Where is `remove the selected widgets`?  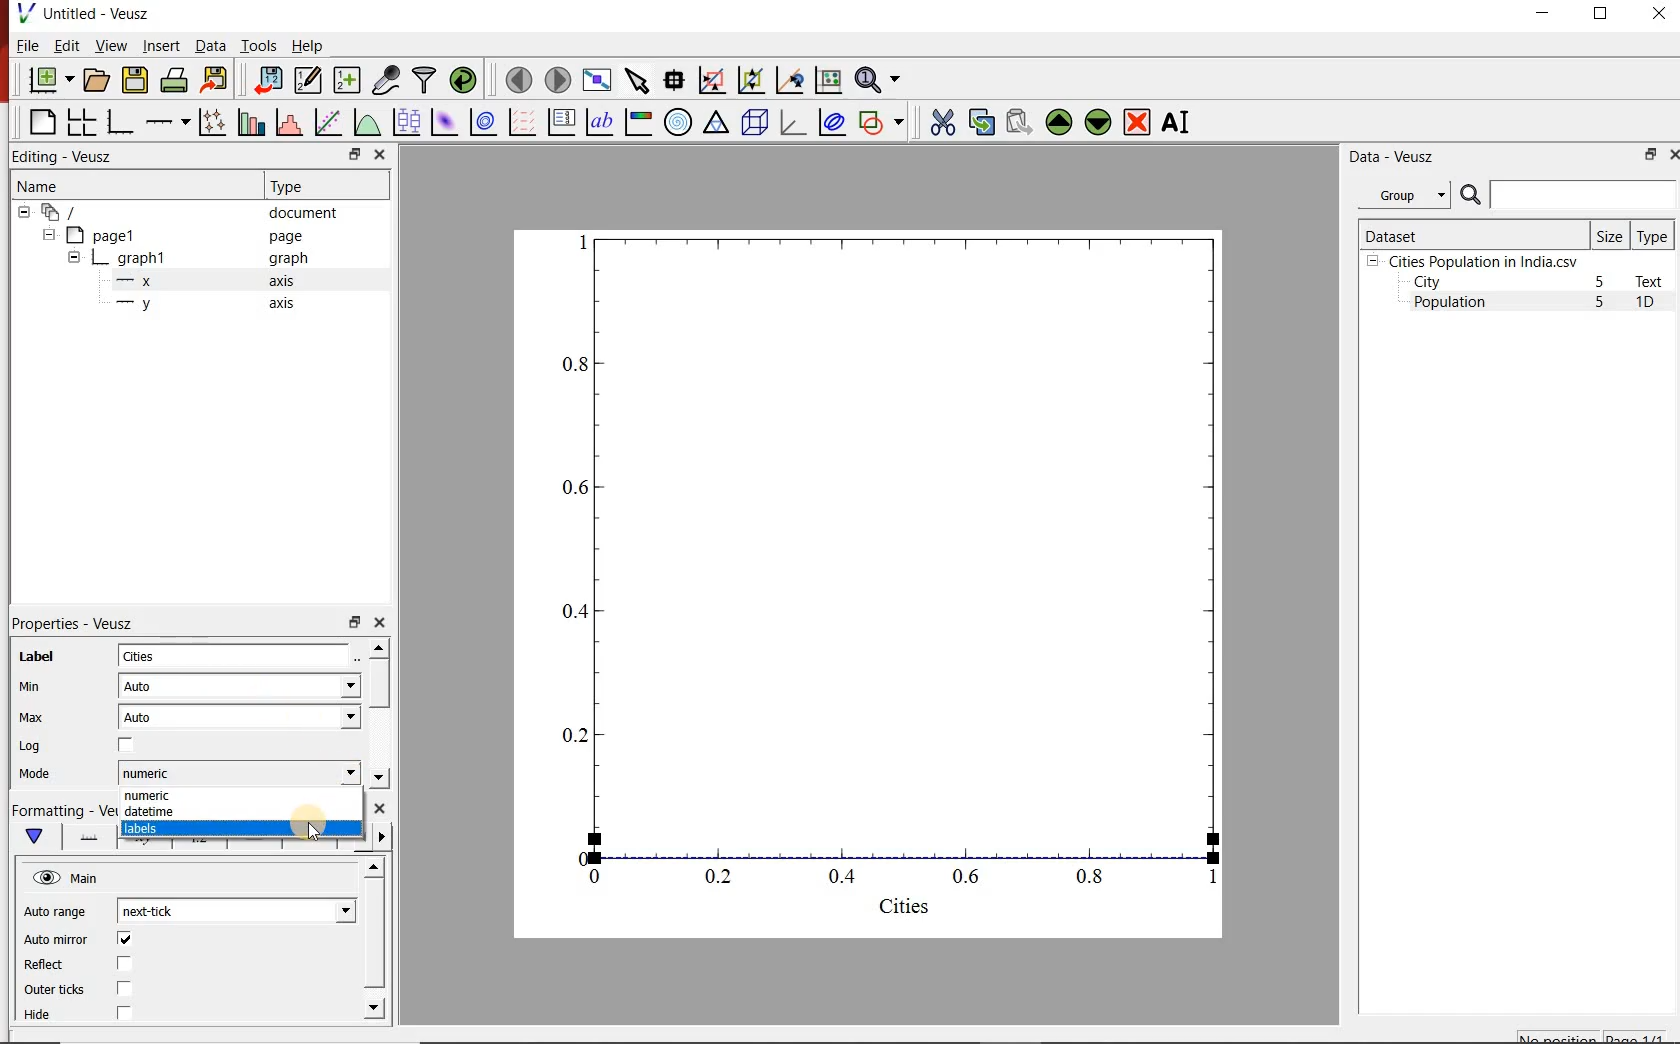 remove the selected widgets is located at coordinates (1139, 122).